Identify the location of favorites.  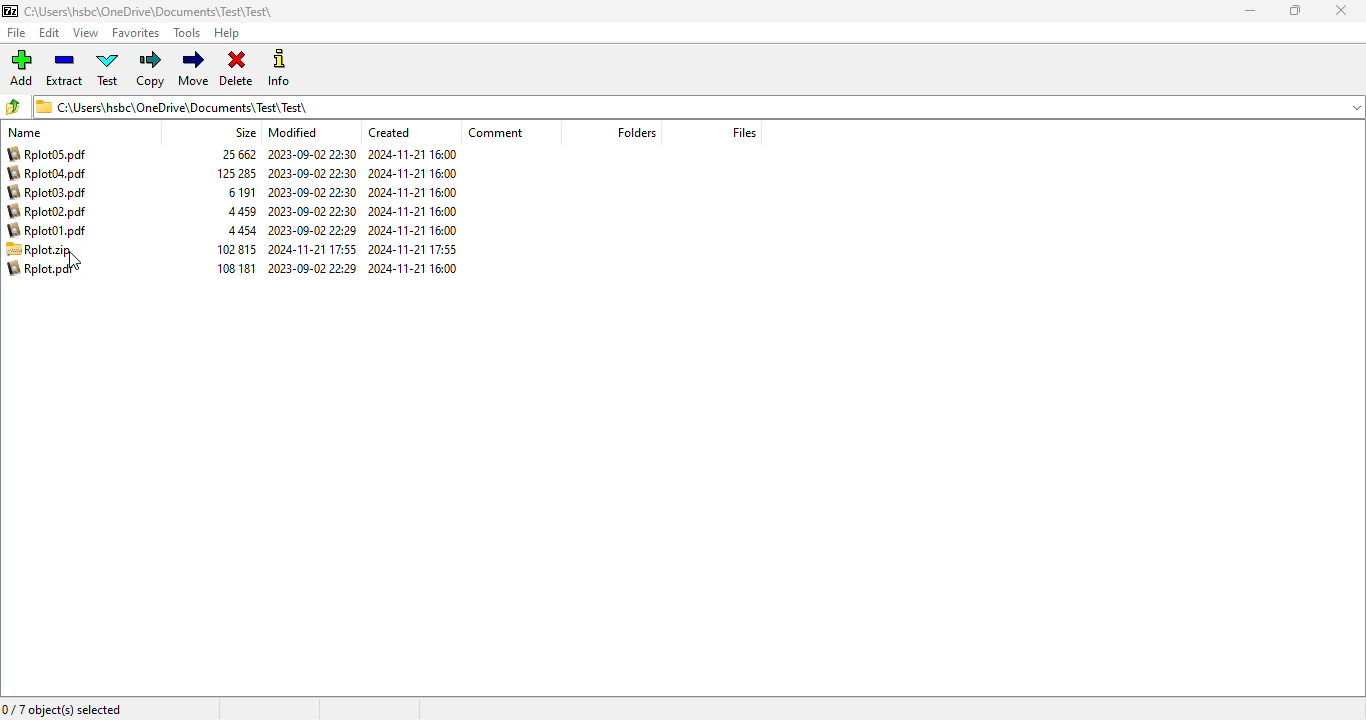
(135, 33).